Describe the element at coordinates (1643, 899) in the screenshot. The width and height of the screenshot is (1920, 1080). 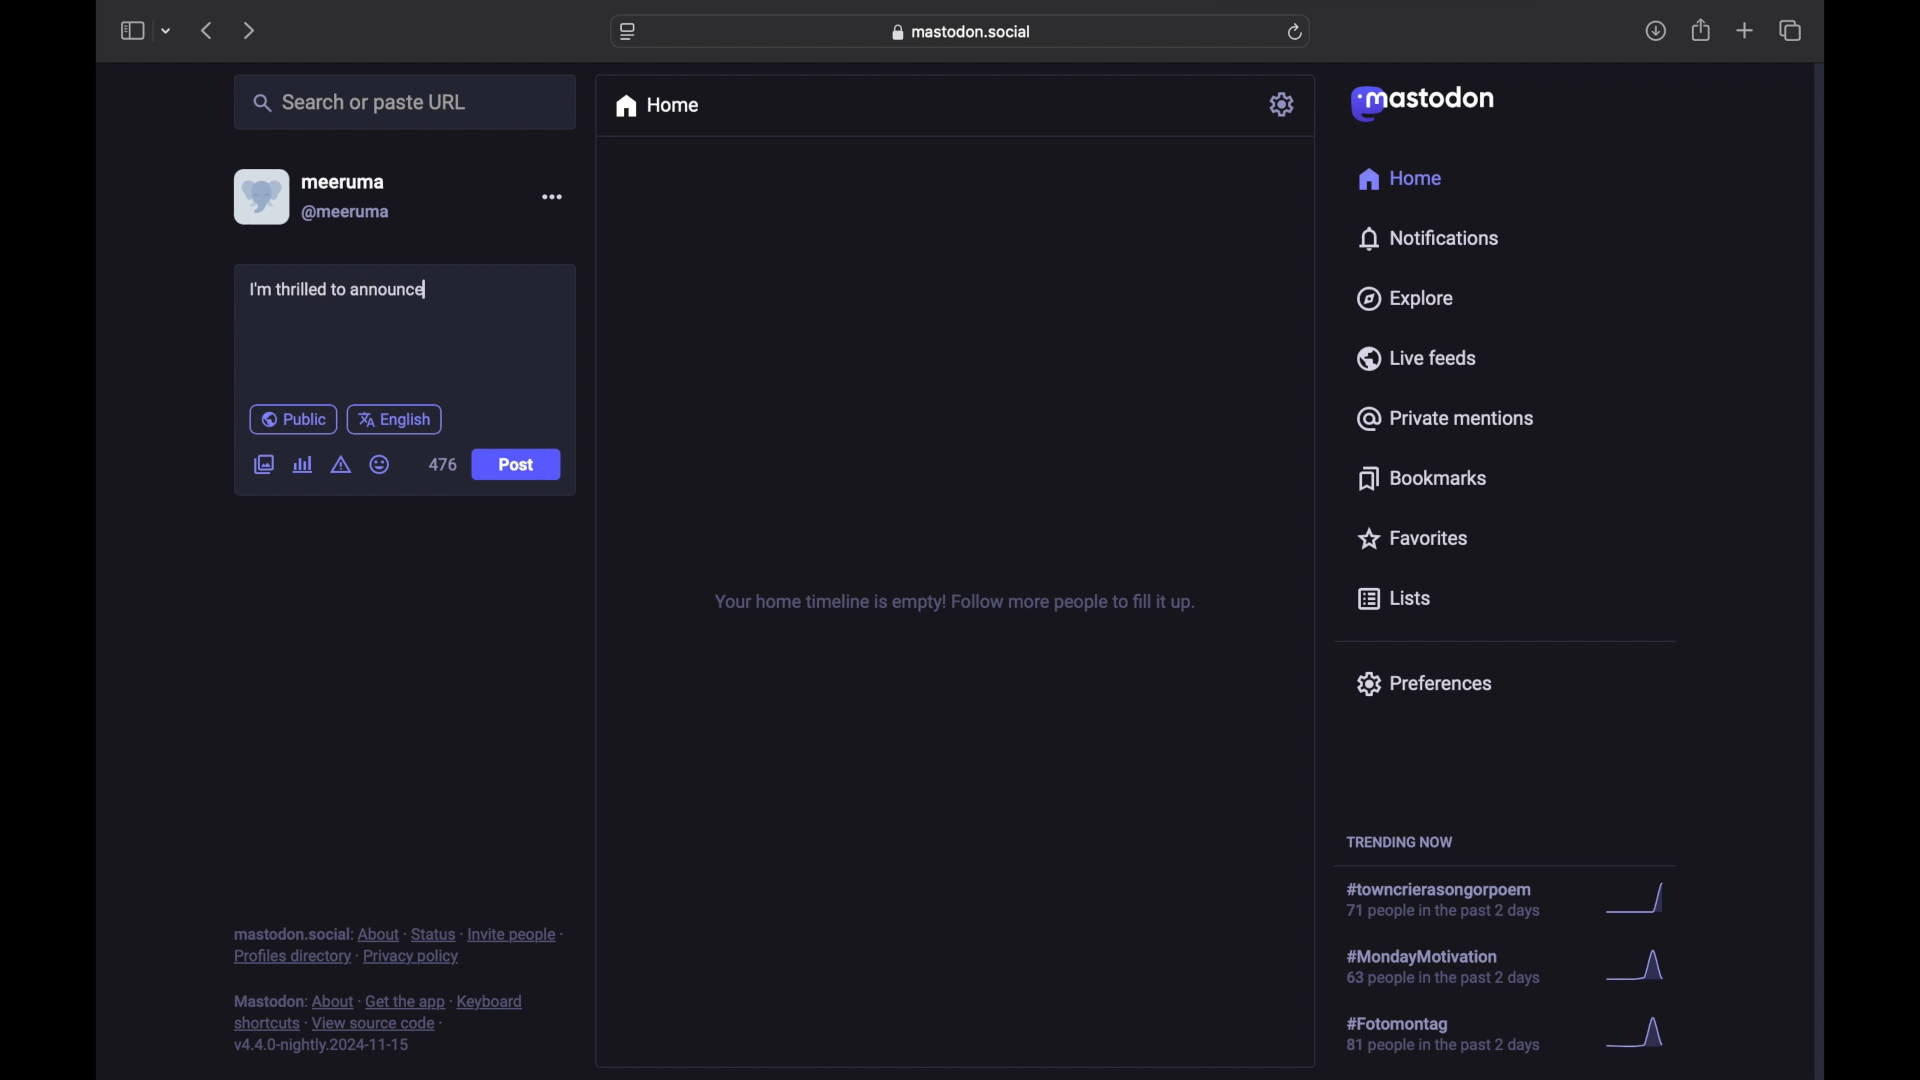
I see `graph` at that location.